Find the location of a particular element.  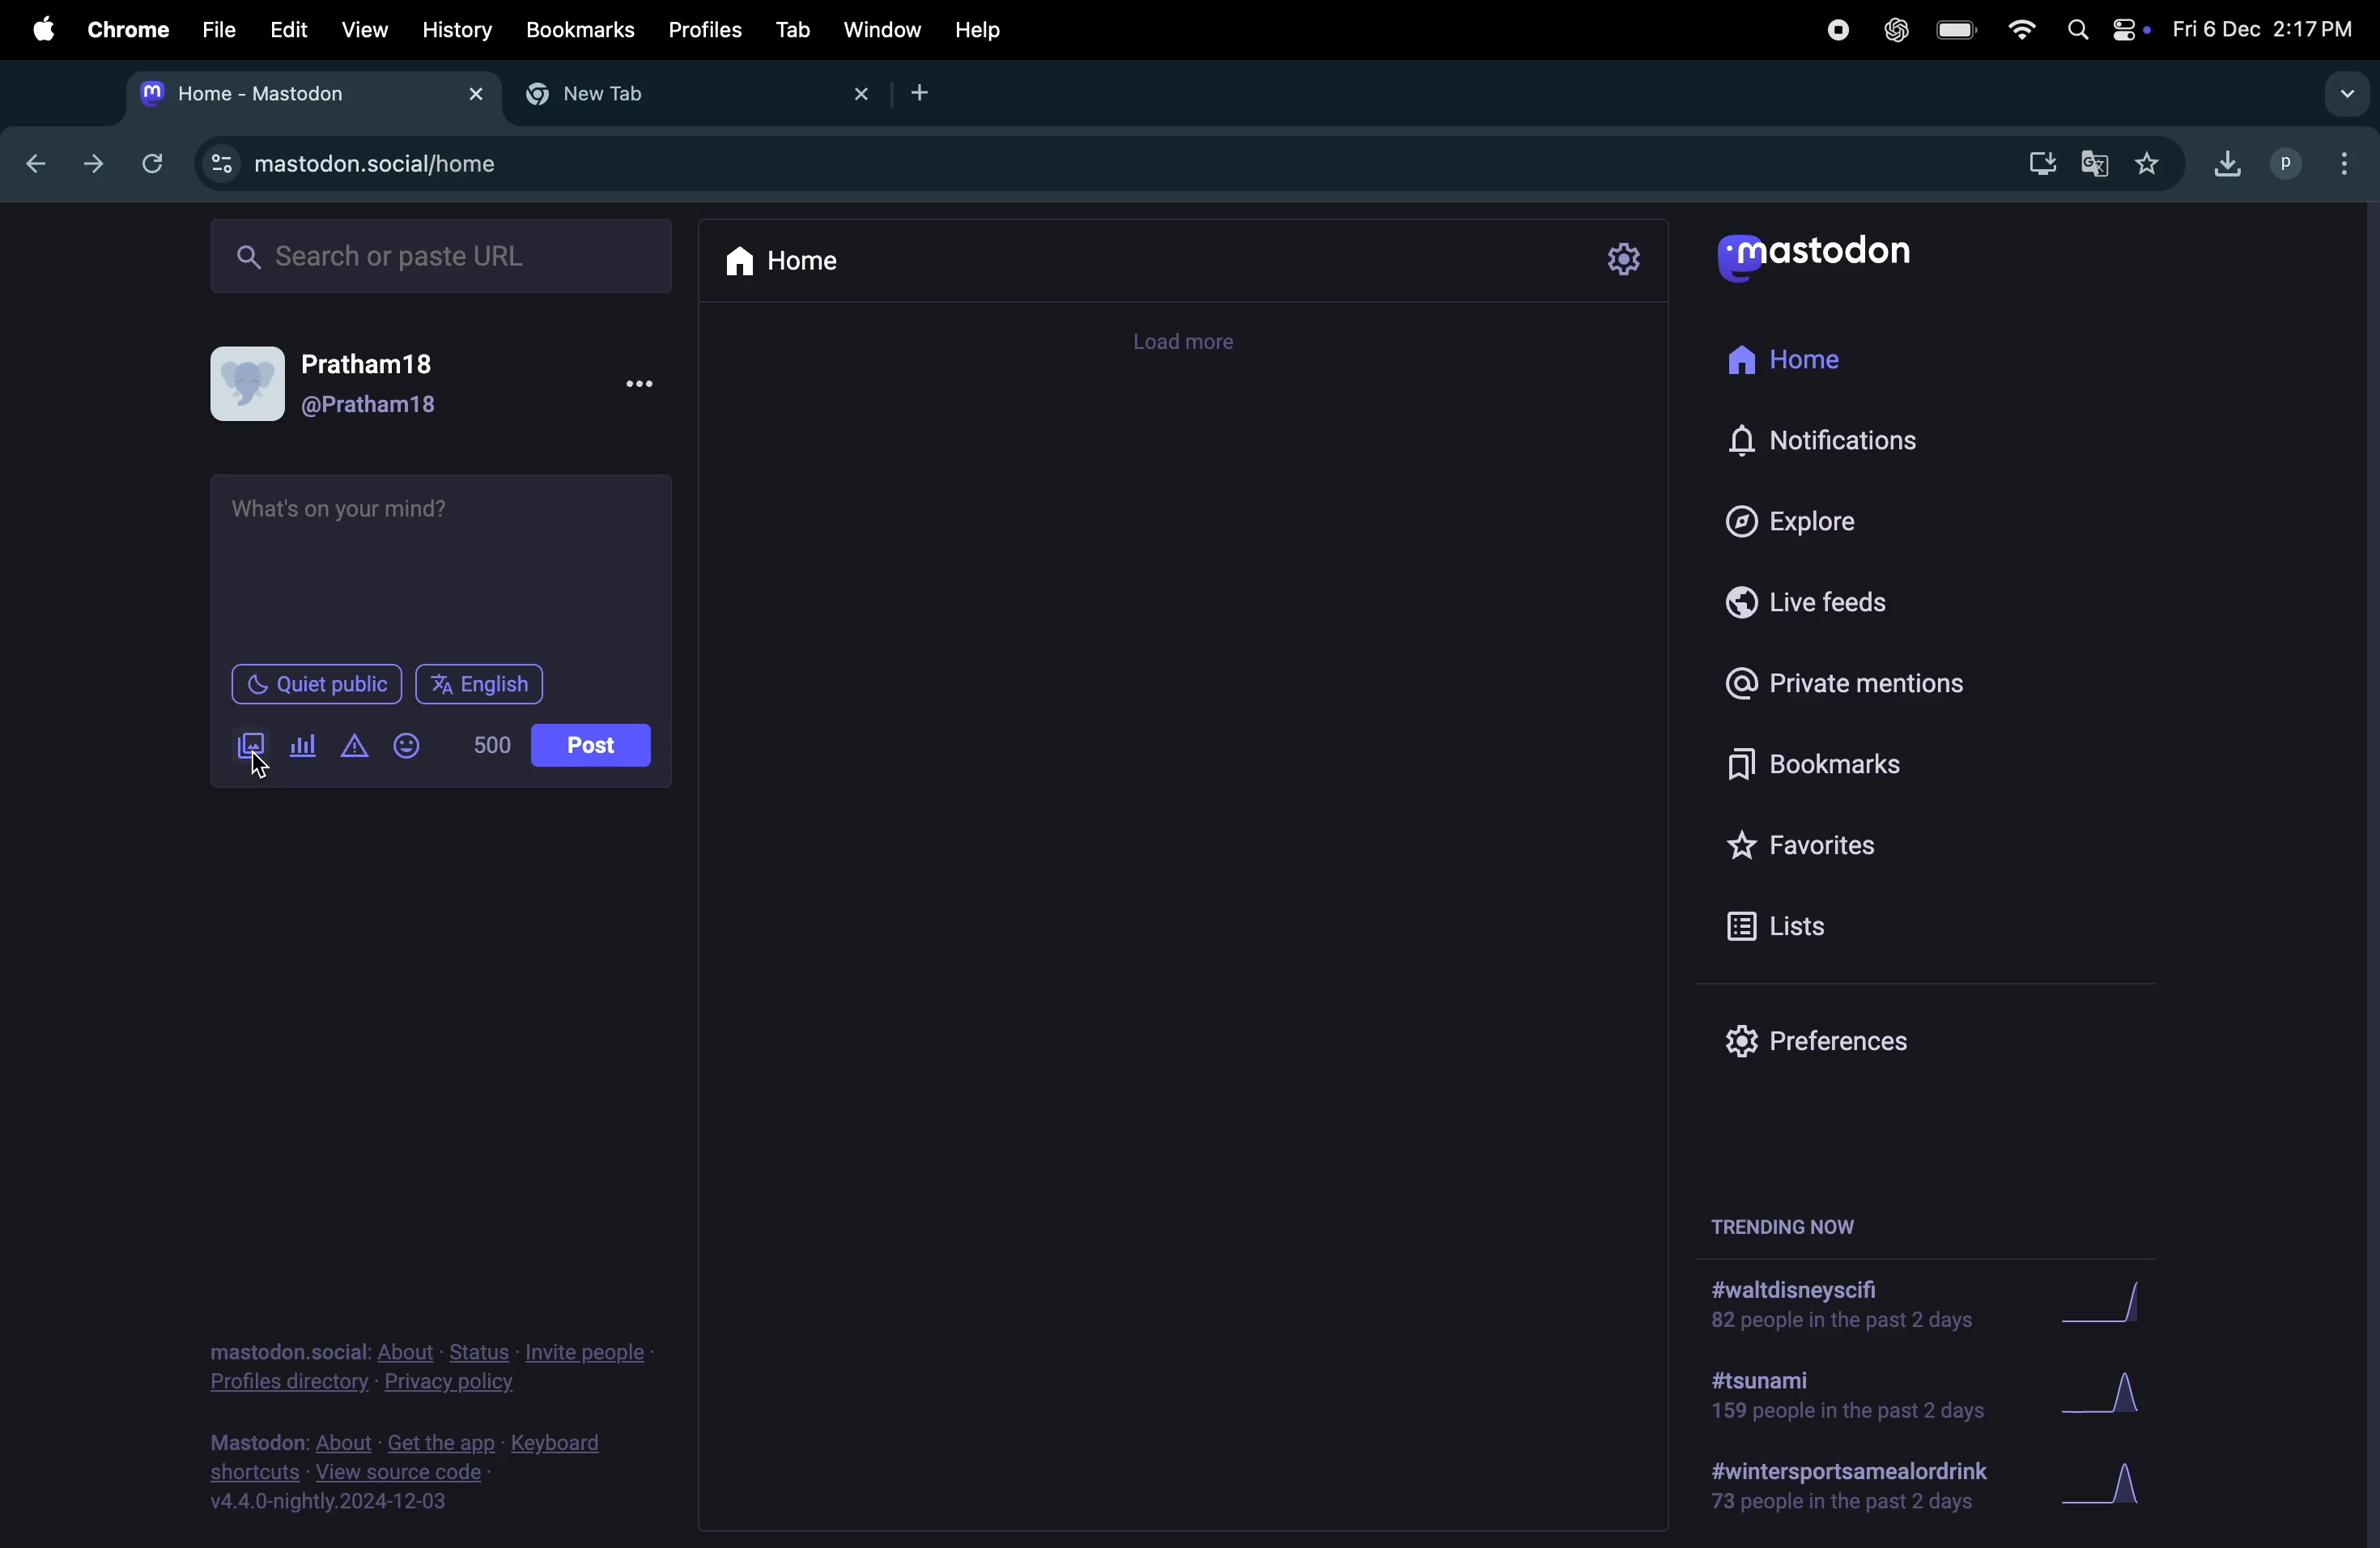

Bookmarks is located at coordinates (1808, 767).